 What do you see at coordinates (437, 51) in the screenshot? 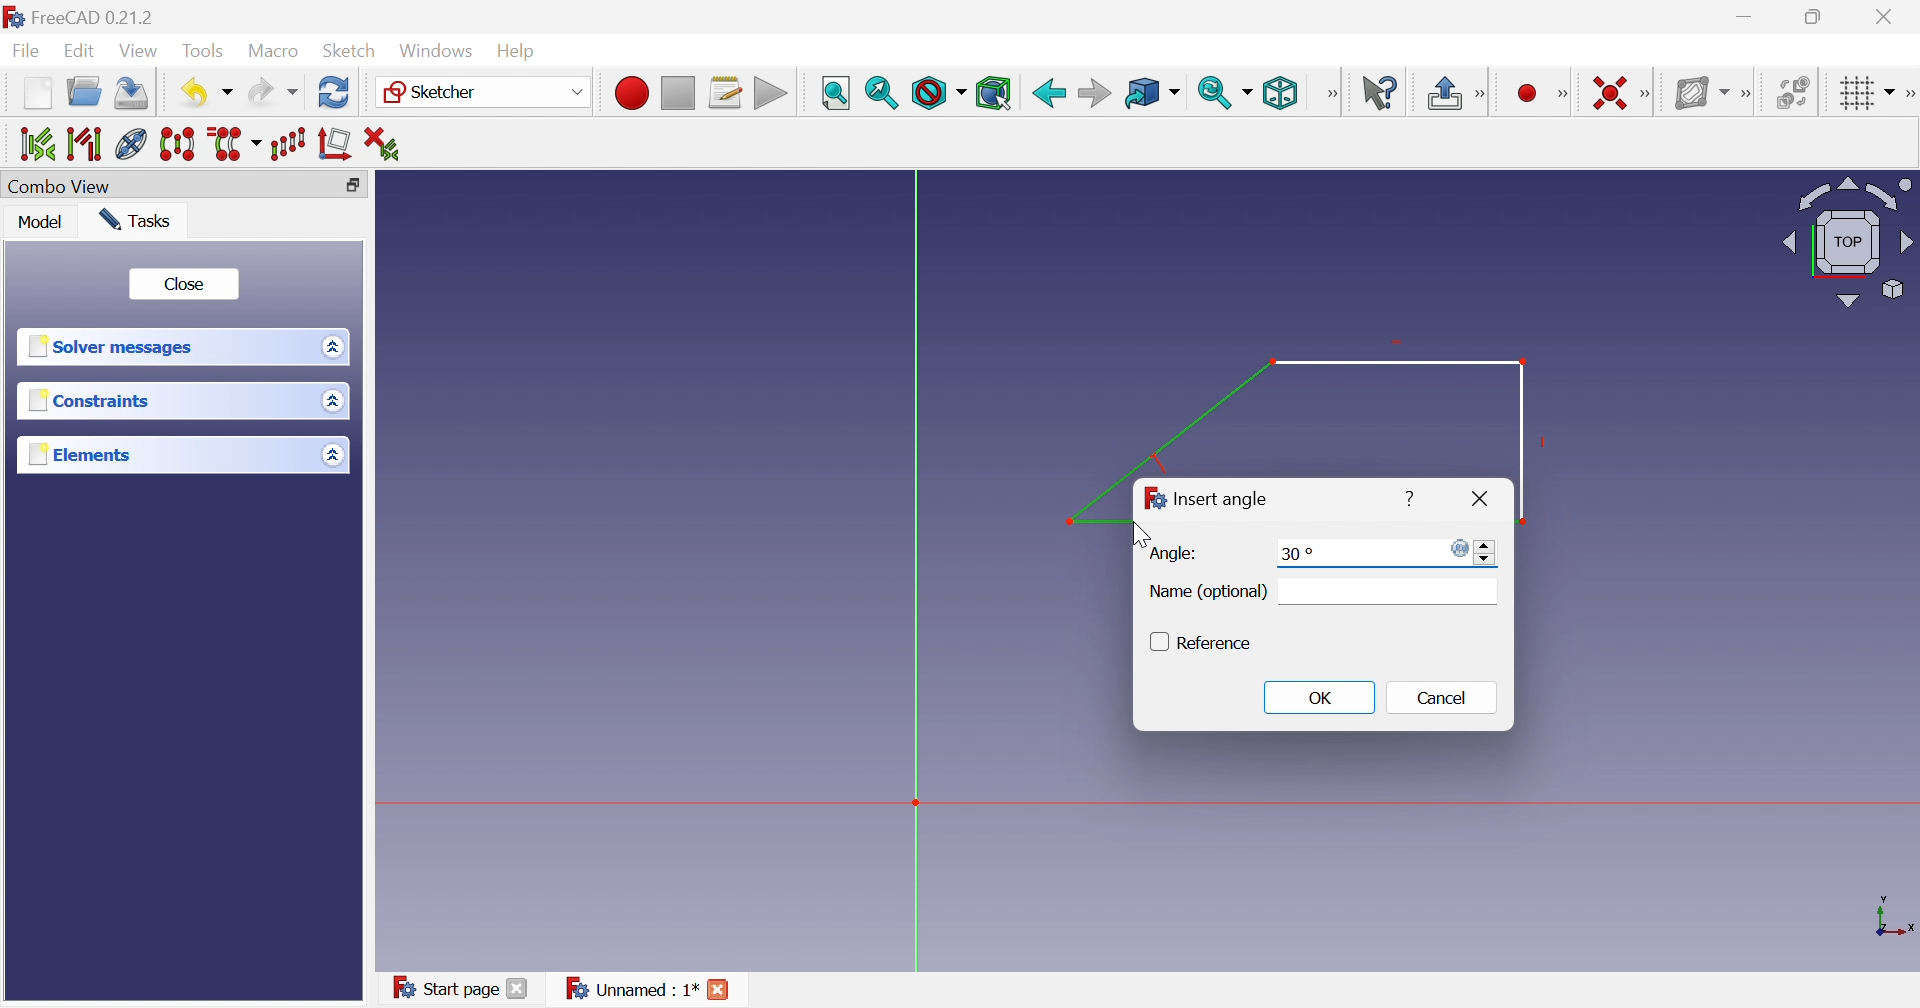
I see `Windows` at bounding box center [437, 51].